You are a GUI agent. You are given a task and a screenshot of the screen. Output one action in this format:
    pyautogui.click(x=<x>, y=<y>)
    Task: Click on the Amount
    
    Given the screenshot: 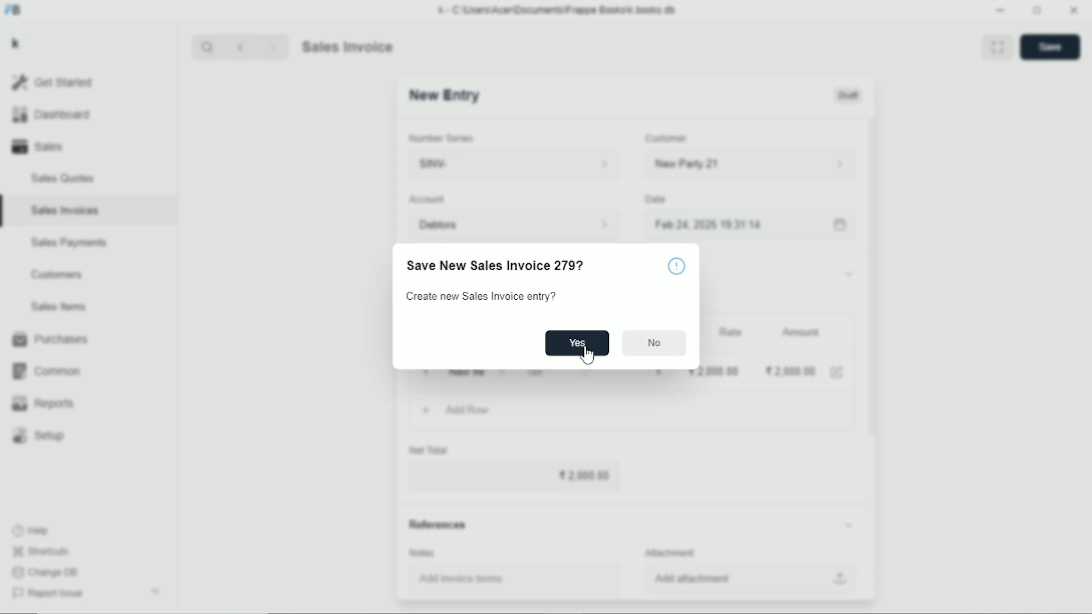 What is the action you would take?
    pyautogui.click(x=802, y=332)
    